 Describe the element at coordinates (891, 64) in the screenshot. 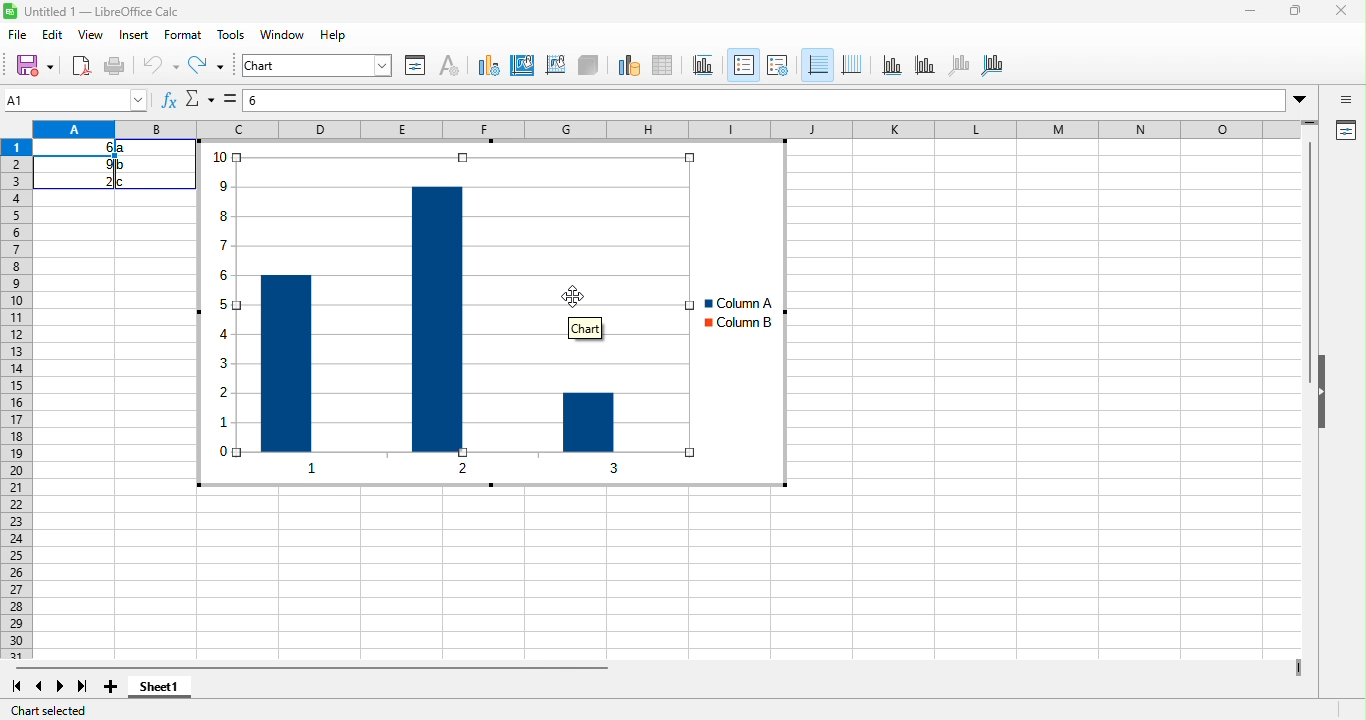

I see `x axis` at that location.